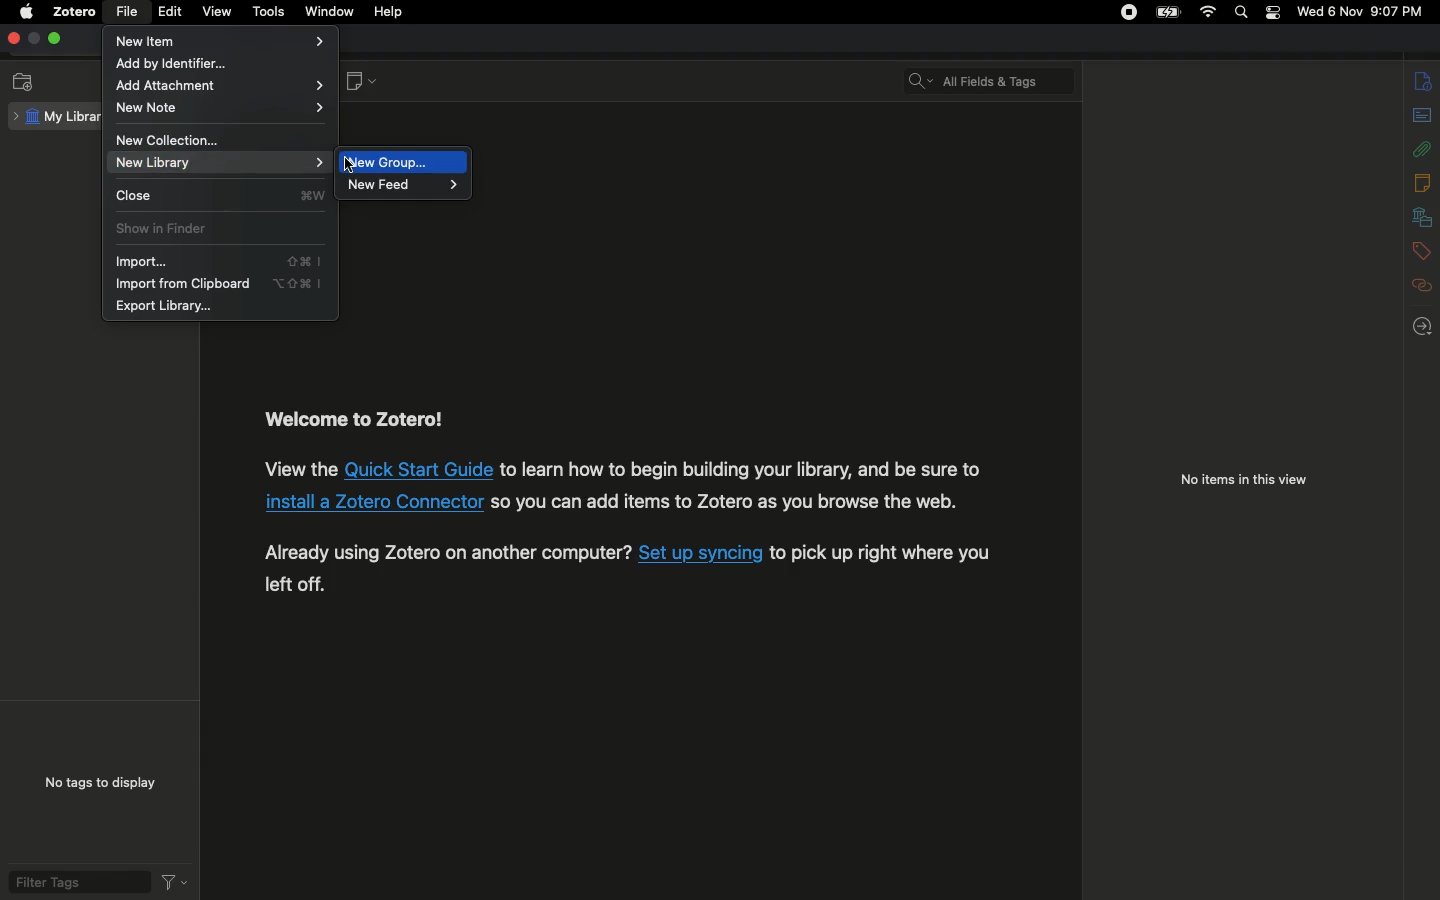 The width and height of the screenshot is (1440, 900). Describe the element at coordinates (174, 881) in the screenshot. I see `Filter` at that location.